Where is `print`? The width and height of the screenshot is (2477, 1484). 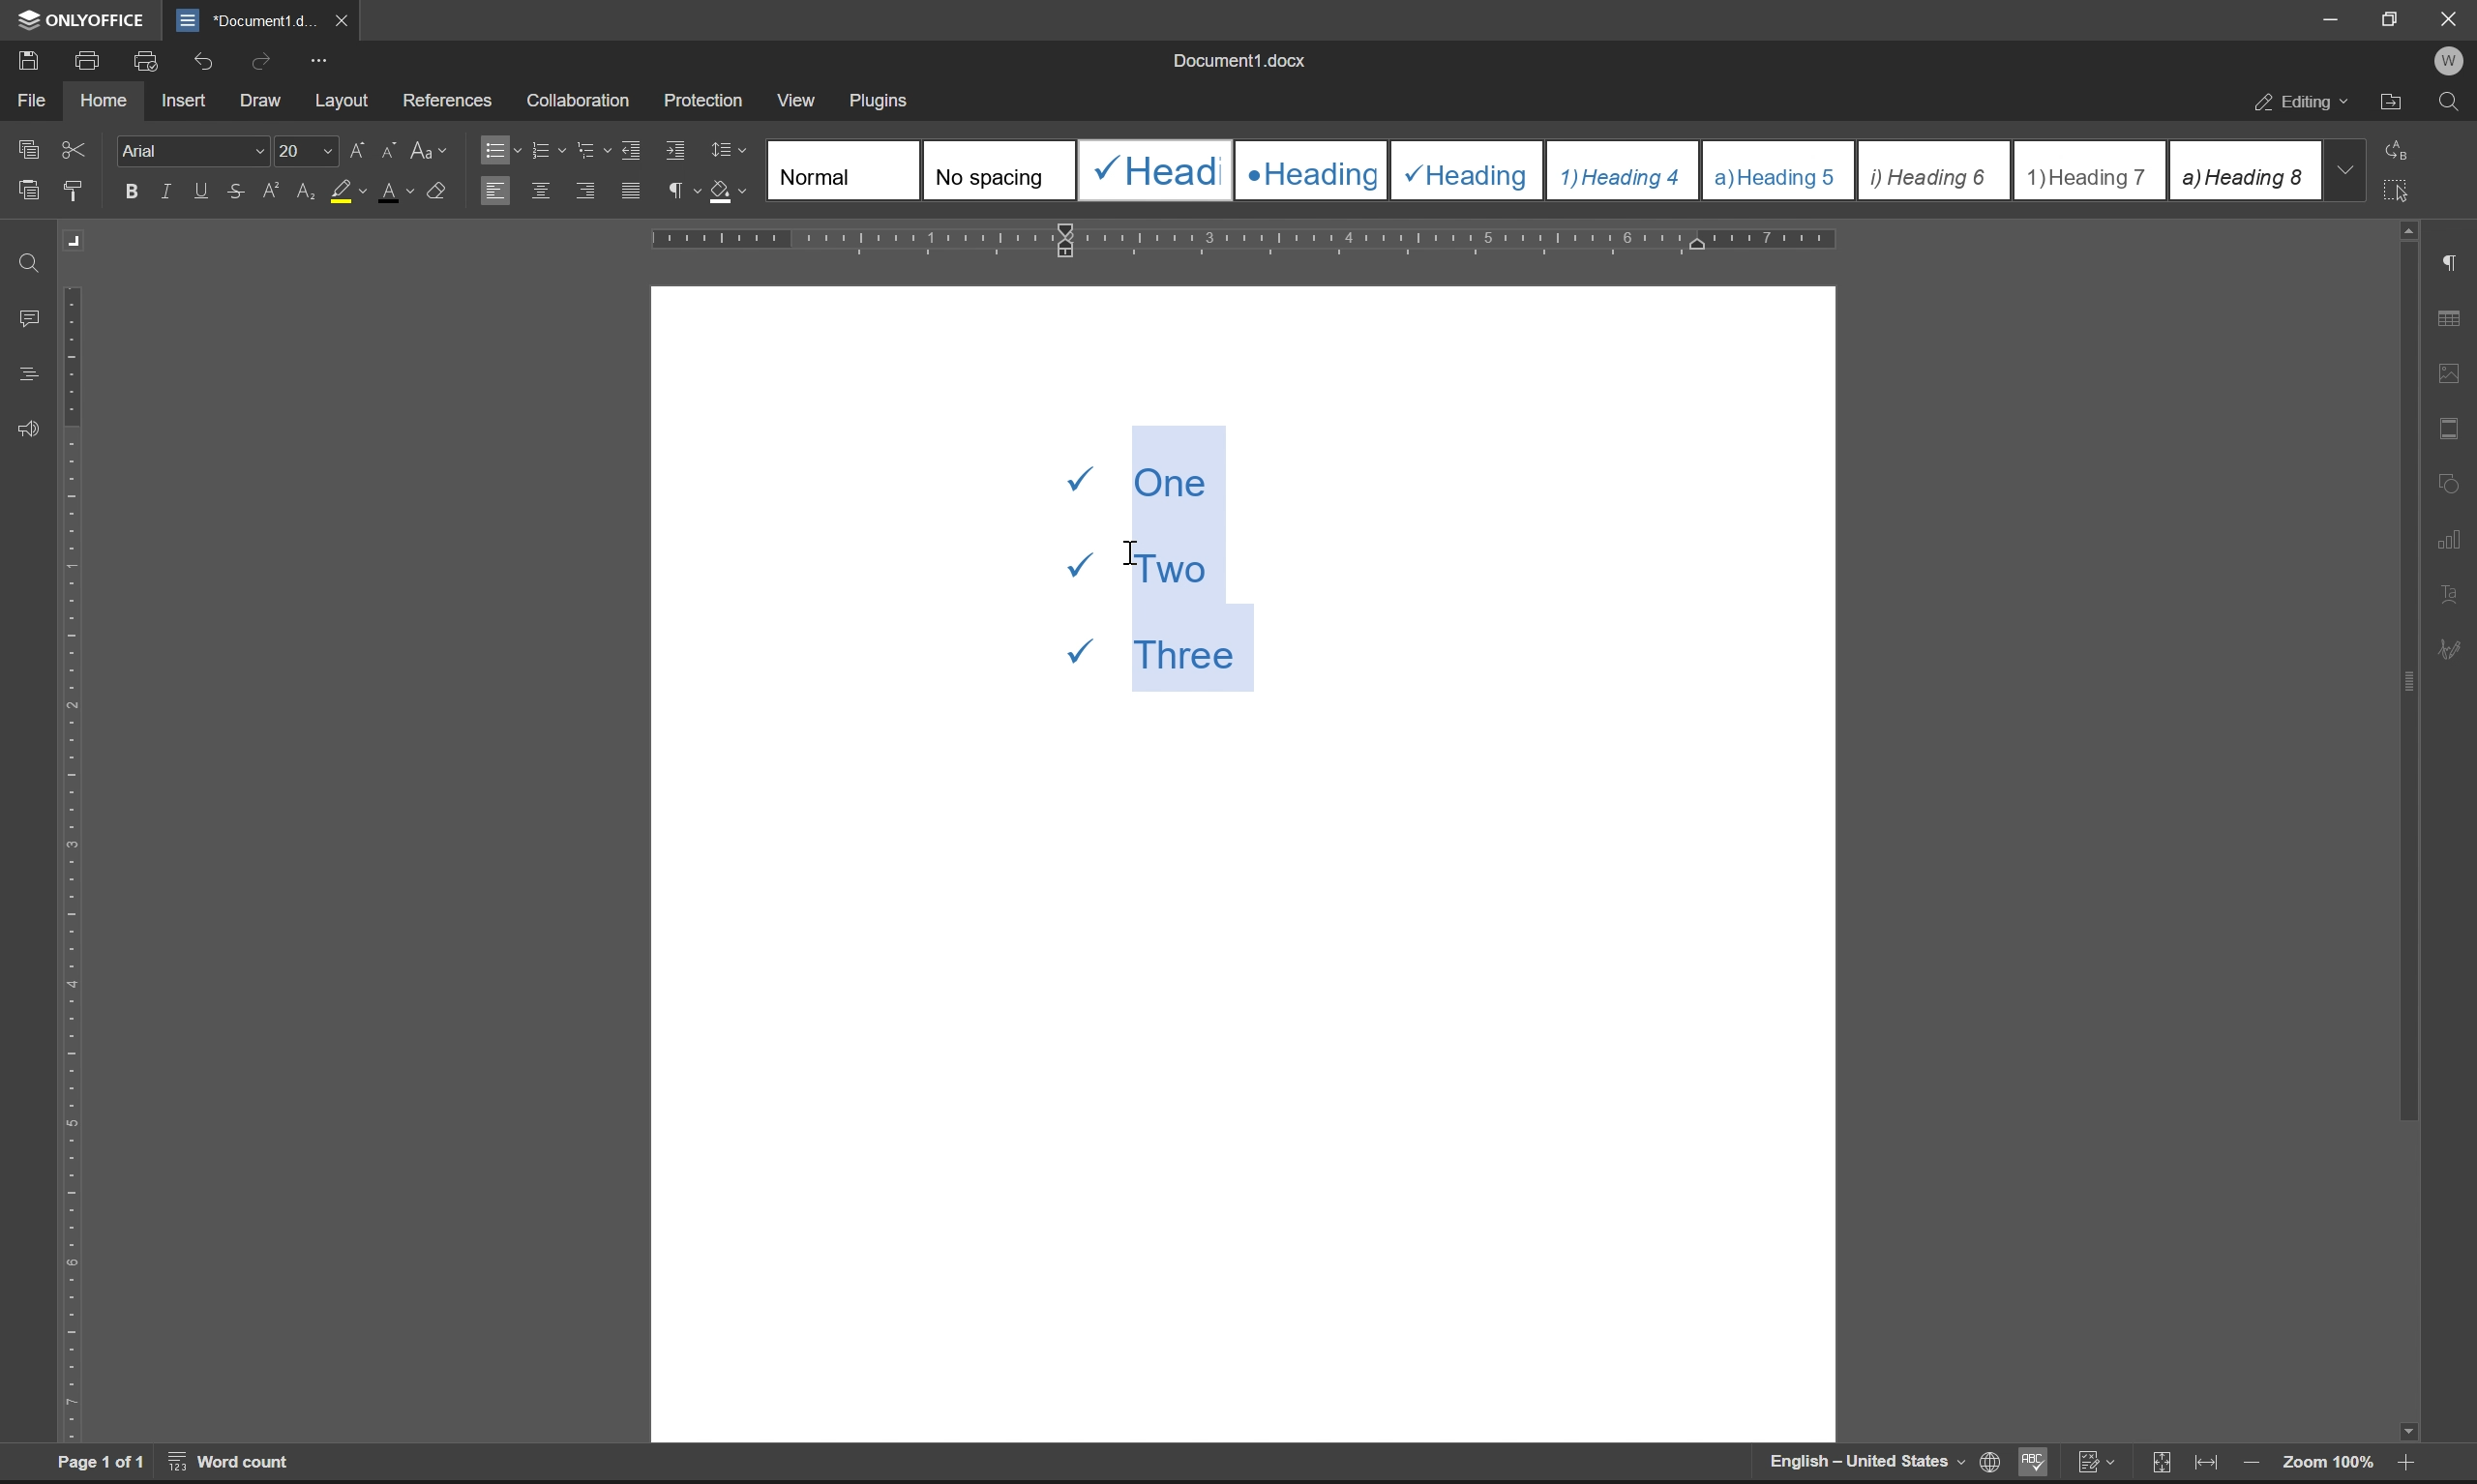
print is located at coordinates (93, 58).